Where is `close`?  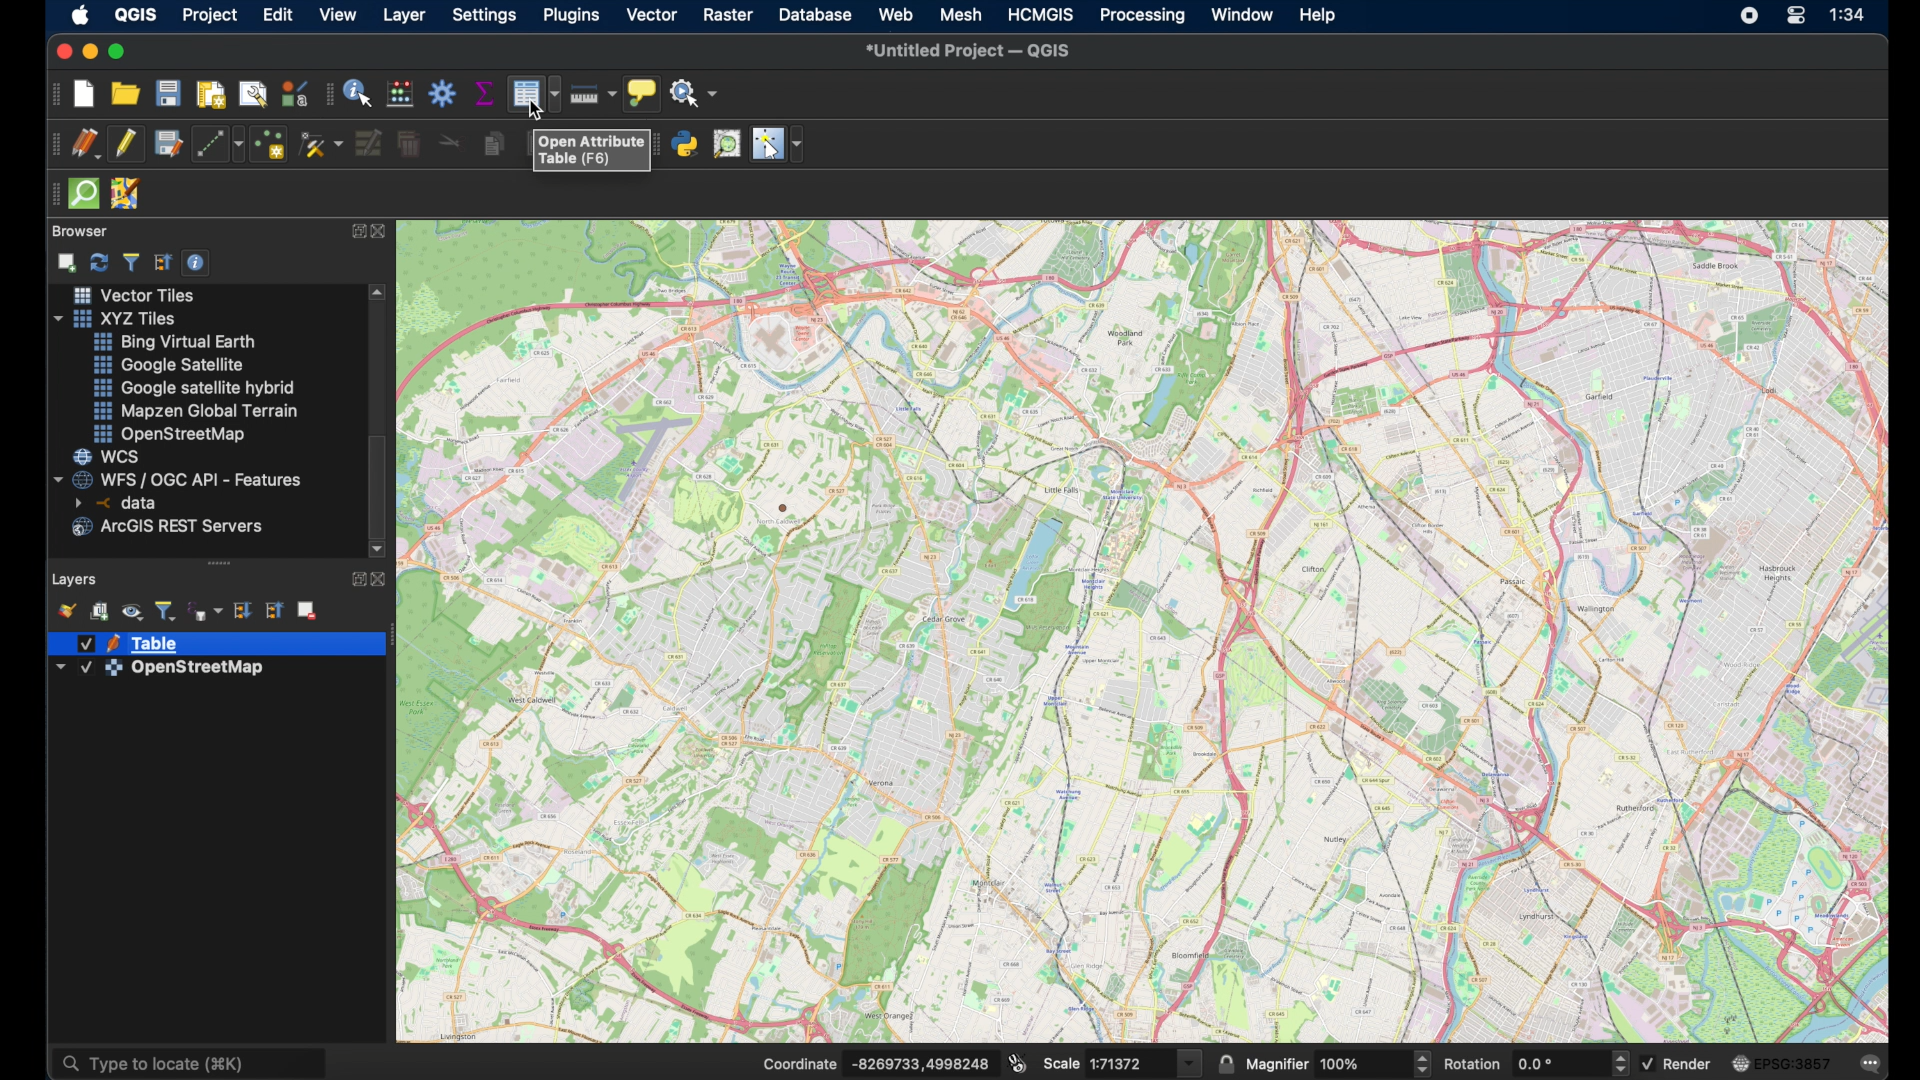
close is located at coordinates (383, 579).